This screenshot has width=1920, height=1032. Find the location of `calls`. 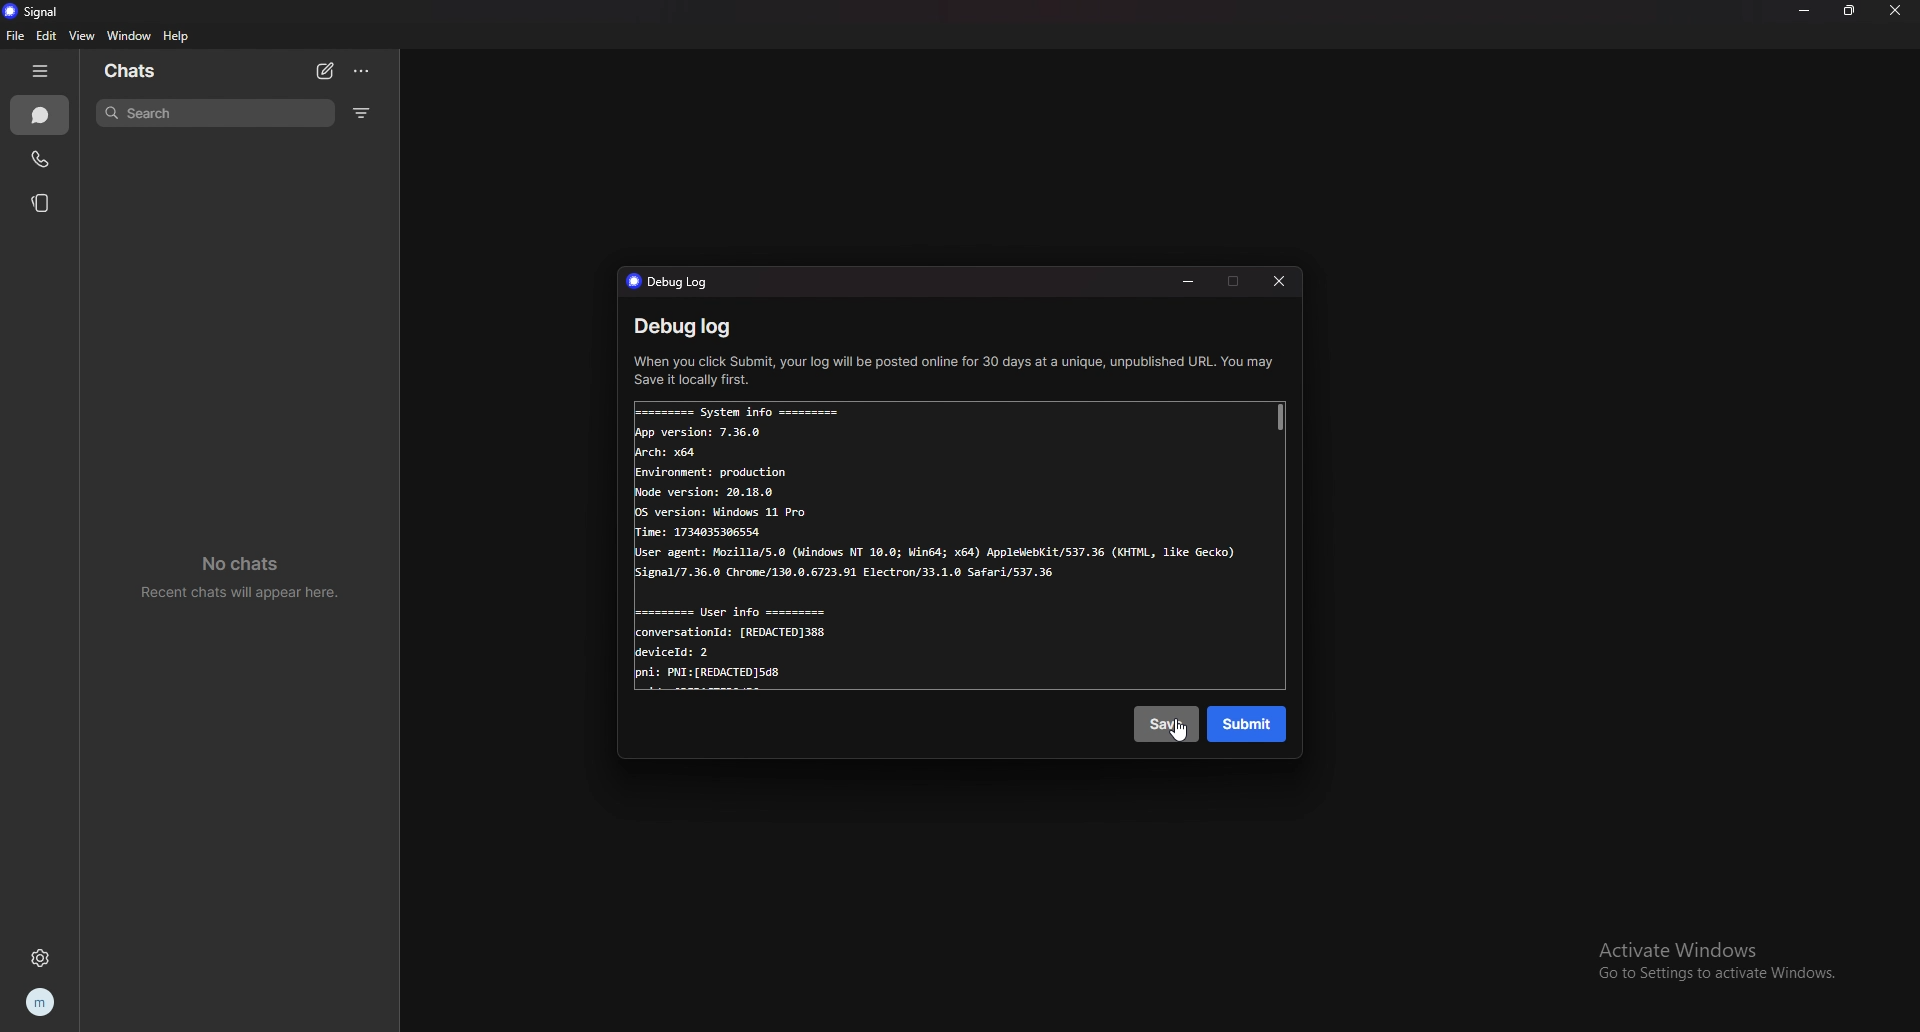

calls is located at coordinates (43, 161).